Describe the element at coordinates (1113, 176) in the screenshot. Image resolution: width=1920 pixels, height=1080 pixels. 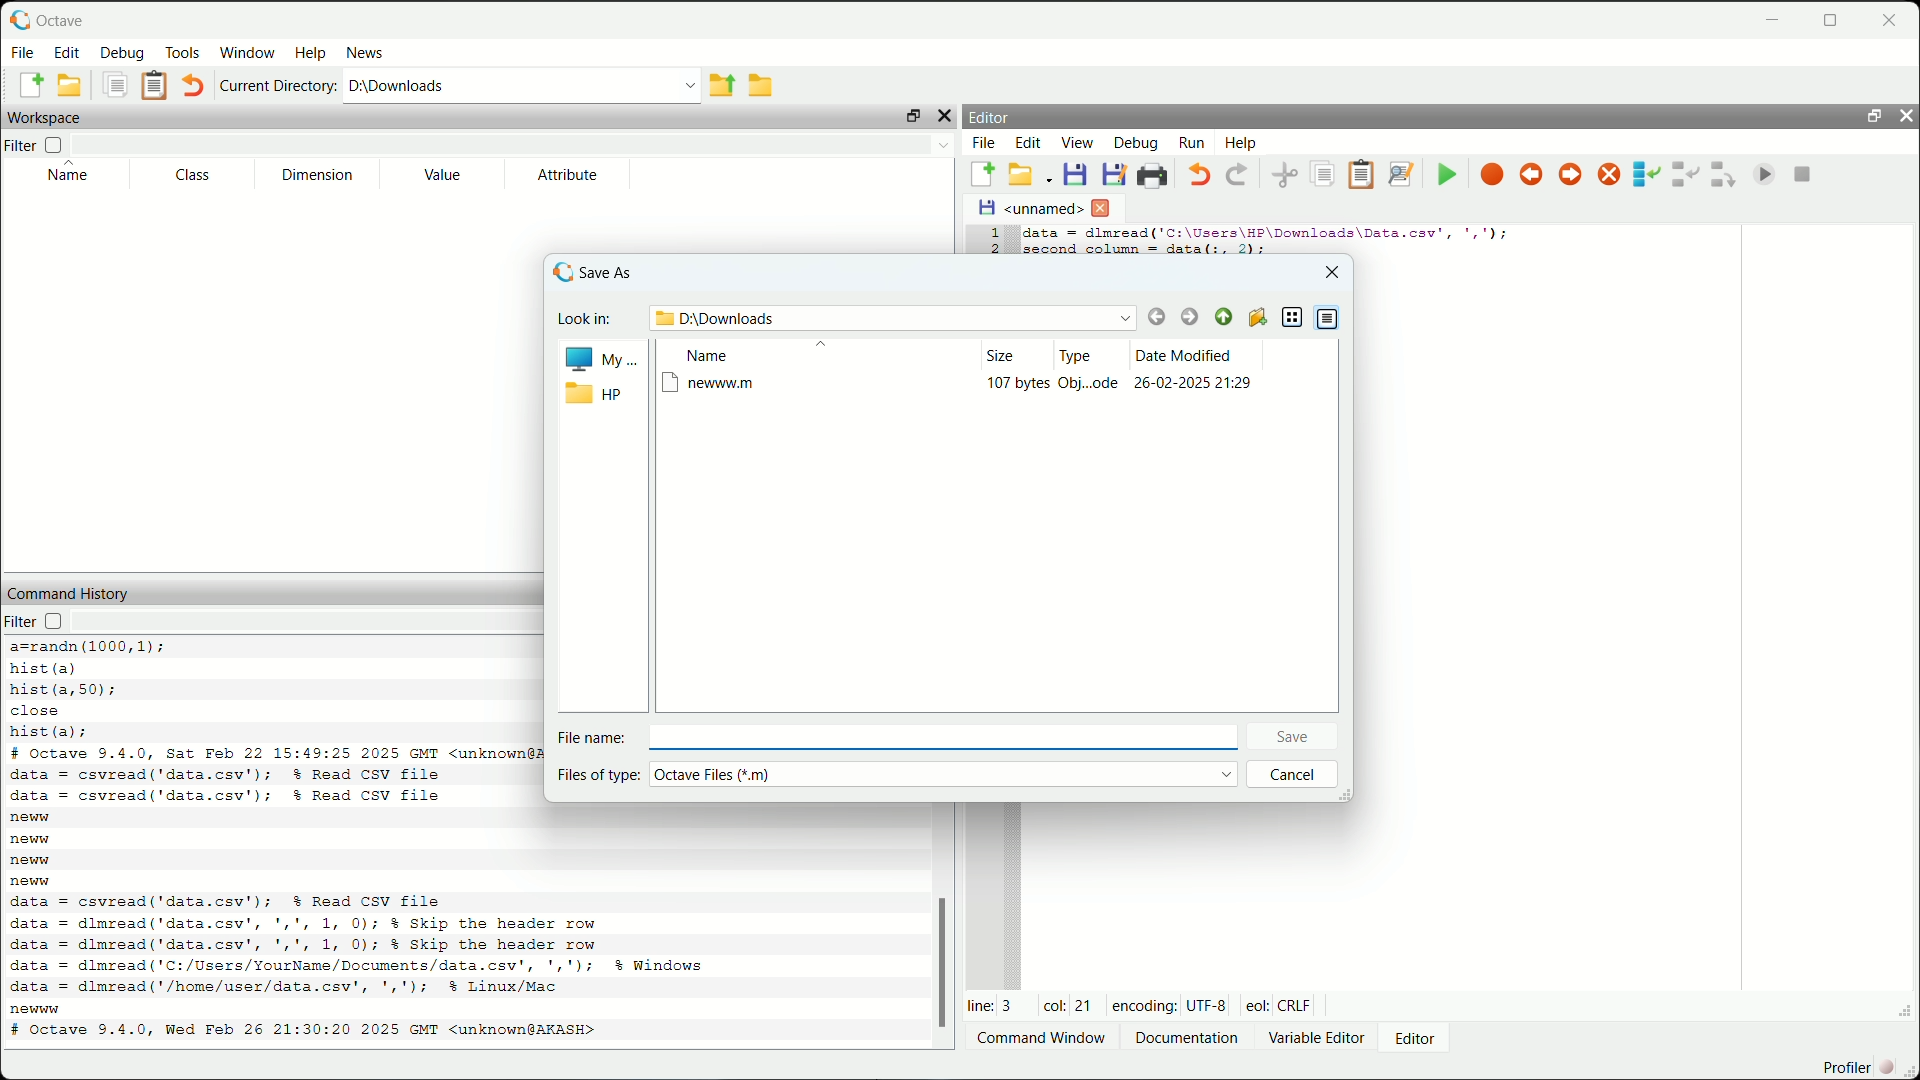
I see `save file as` at that location.